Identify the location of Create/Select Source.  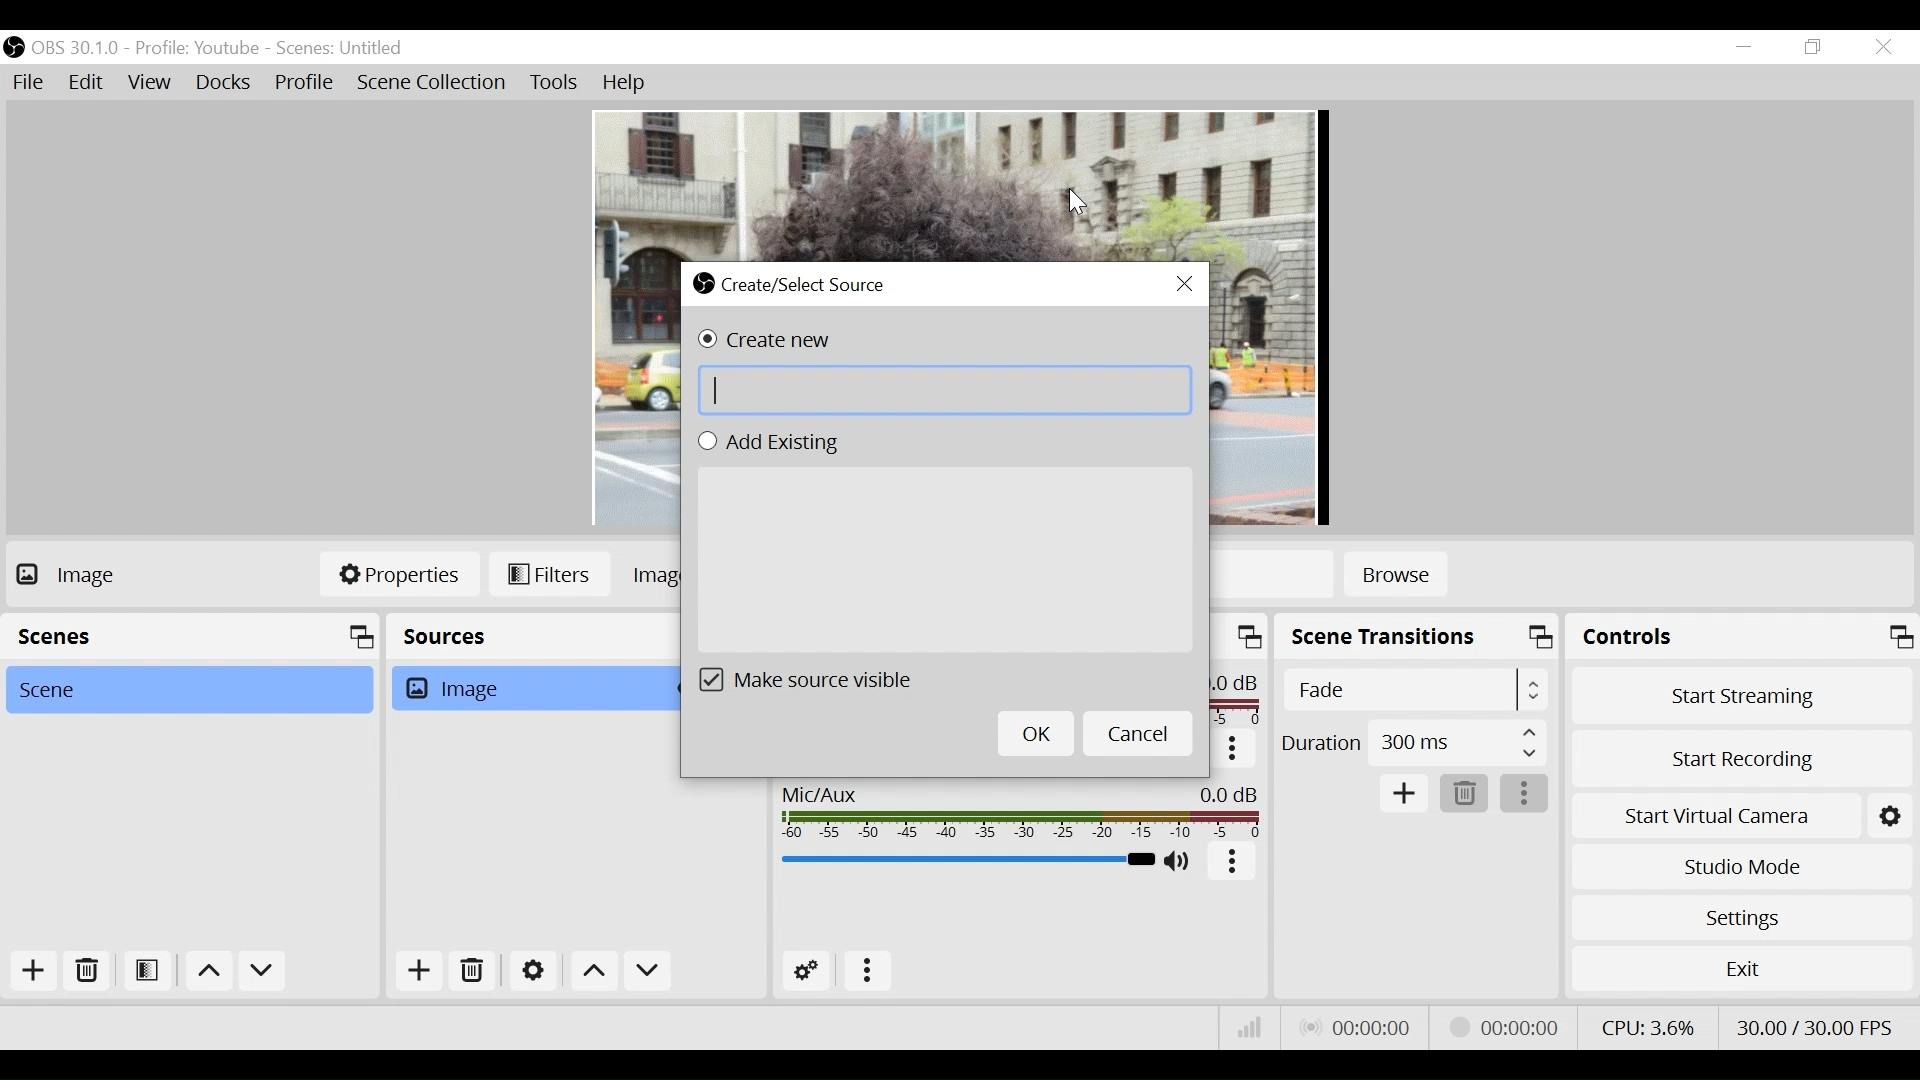
(797, 284).